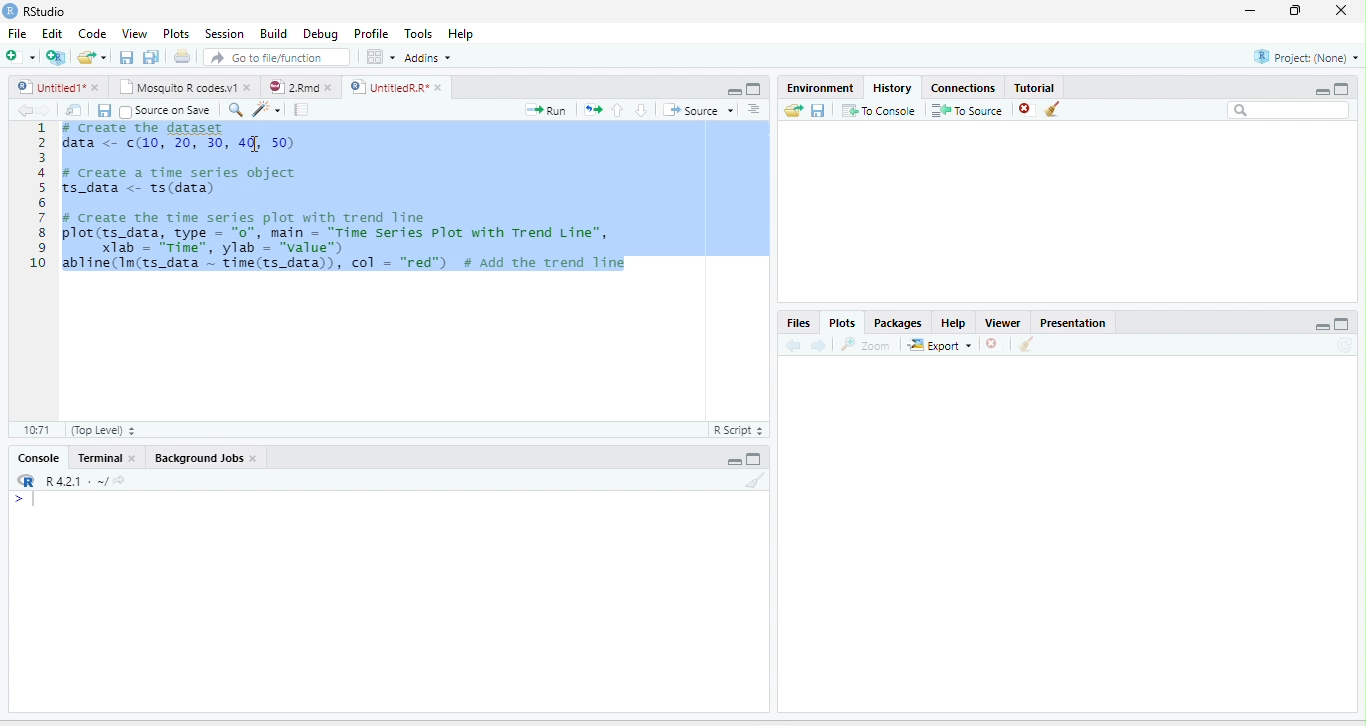  Describe the element at coordinates (996, 343) in the screenshot. I see `Remove current plot` at that location.